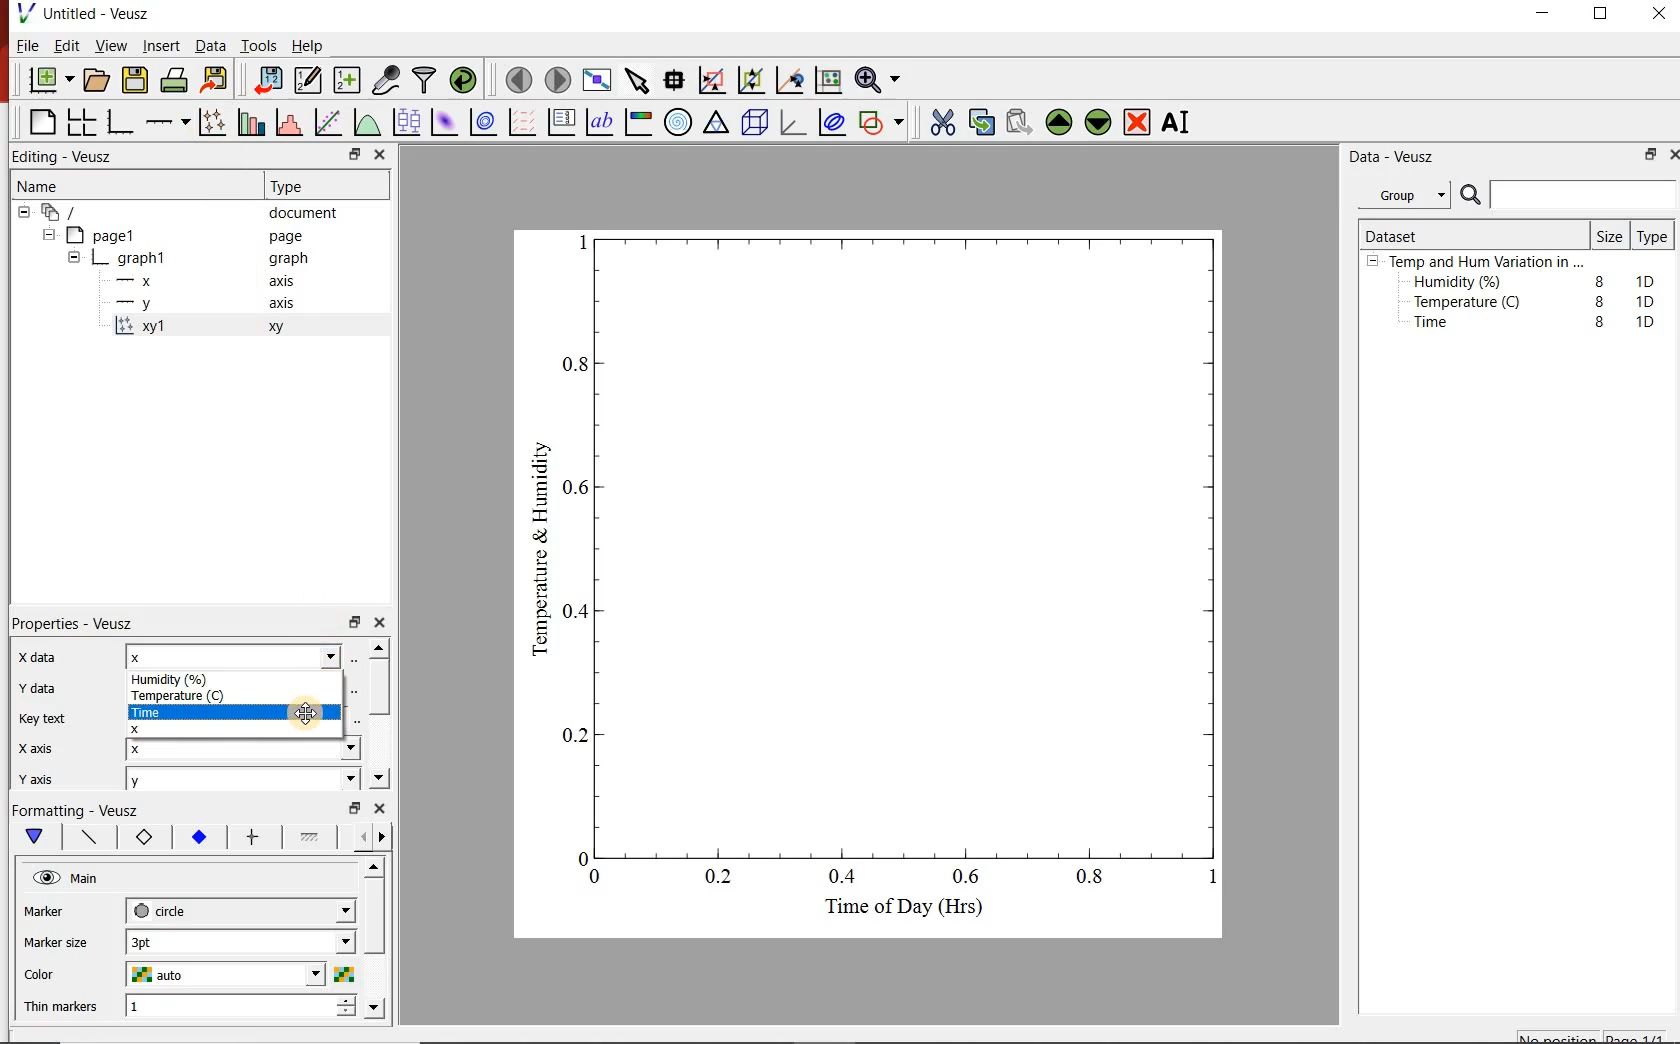 This screenshot has width=1680, height=1044. I want to click on x, so click(144, 281).